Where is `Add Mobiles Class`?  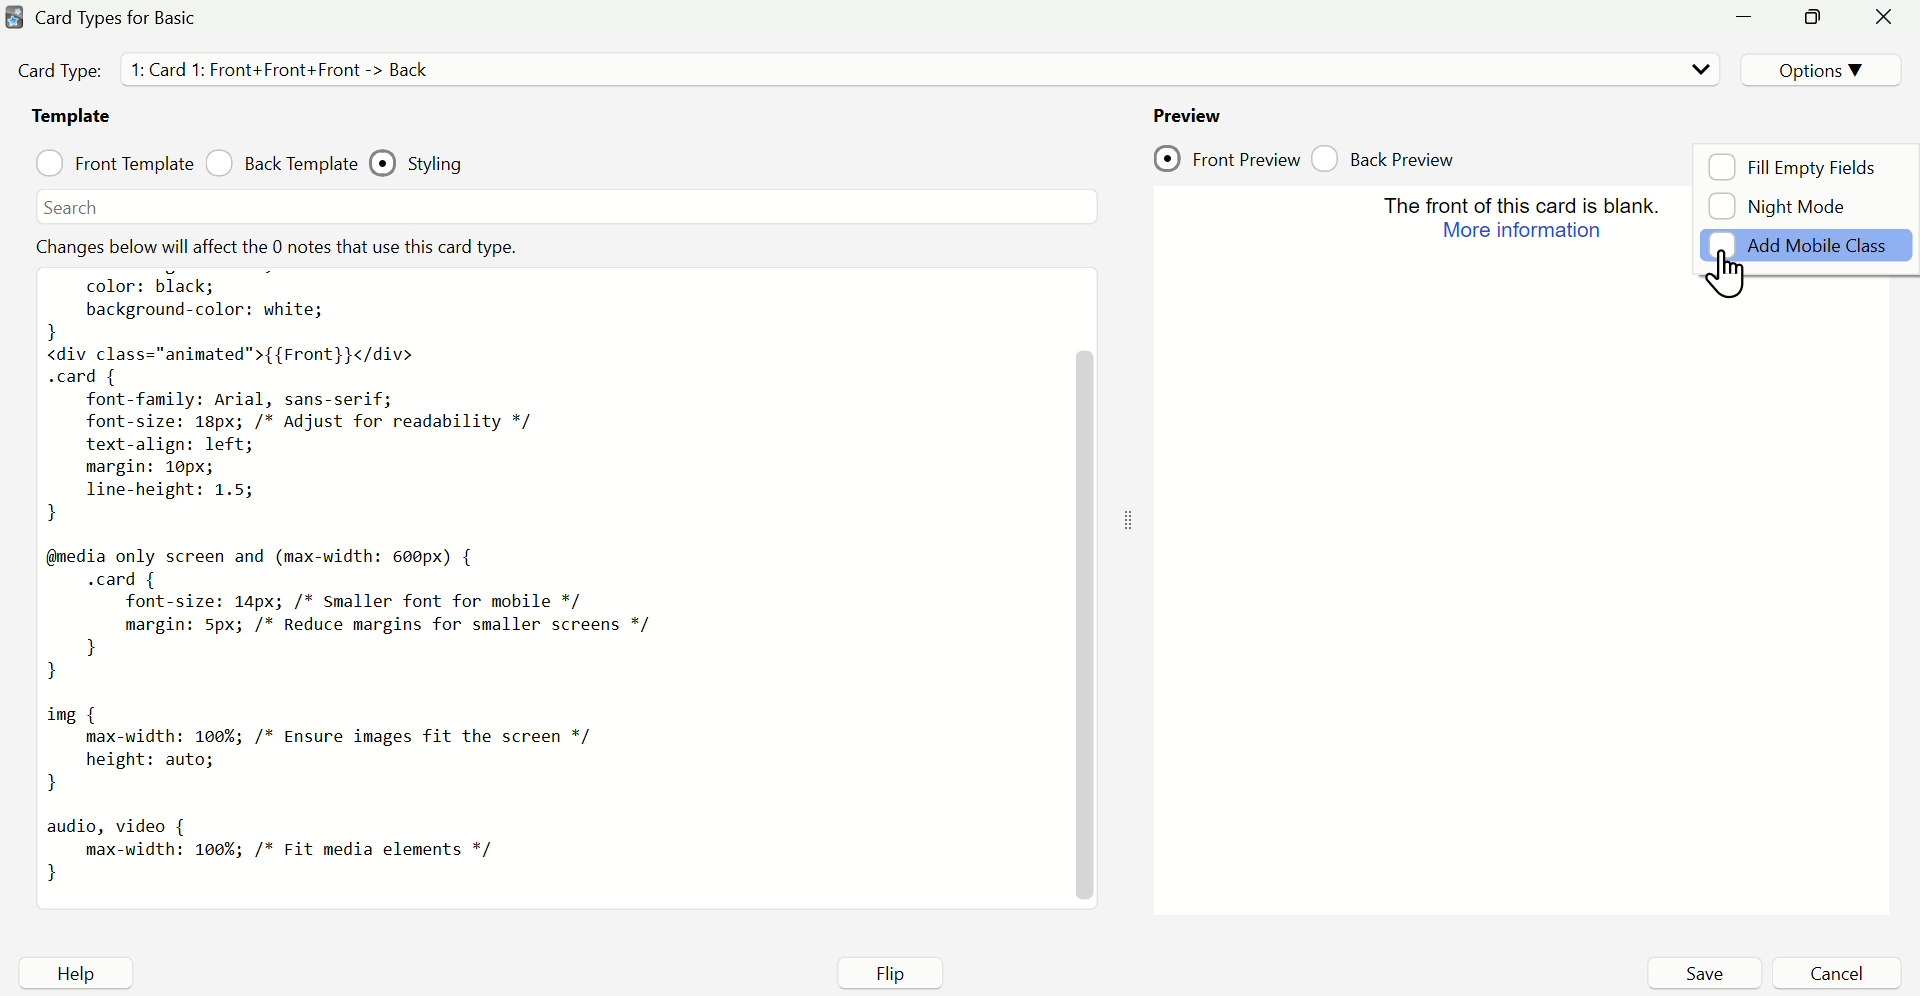
Add Mobiles Class is located at coordinates (1809, 250).